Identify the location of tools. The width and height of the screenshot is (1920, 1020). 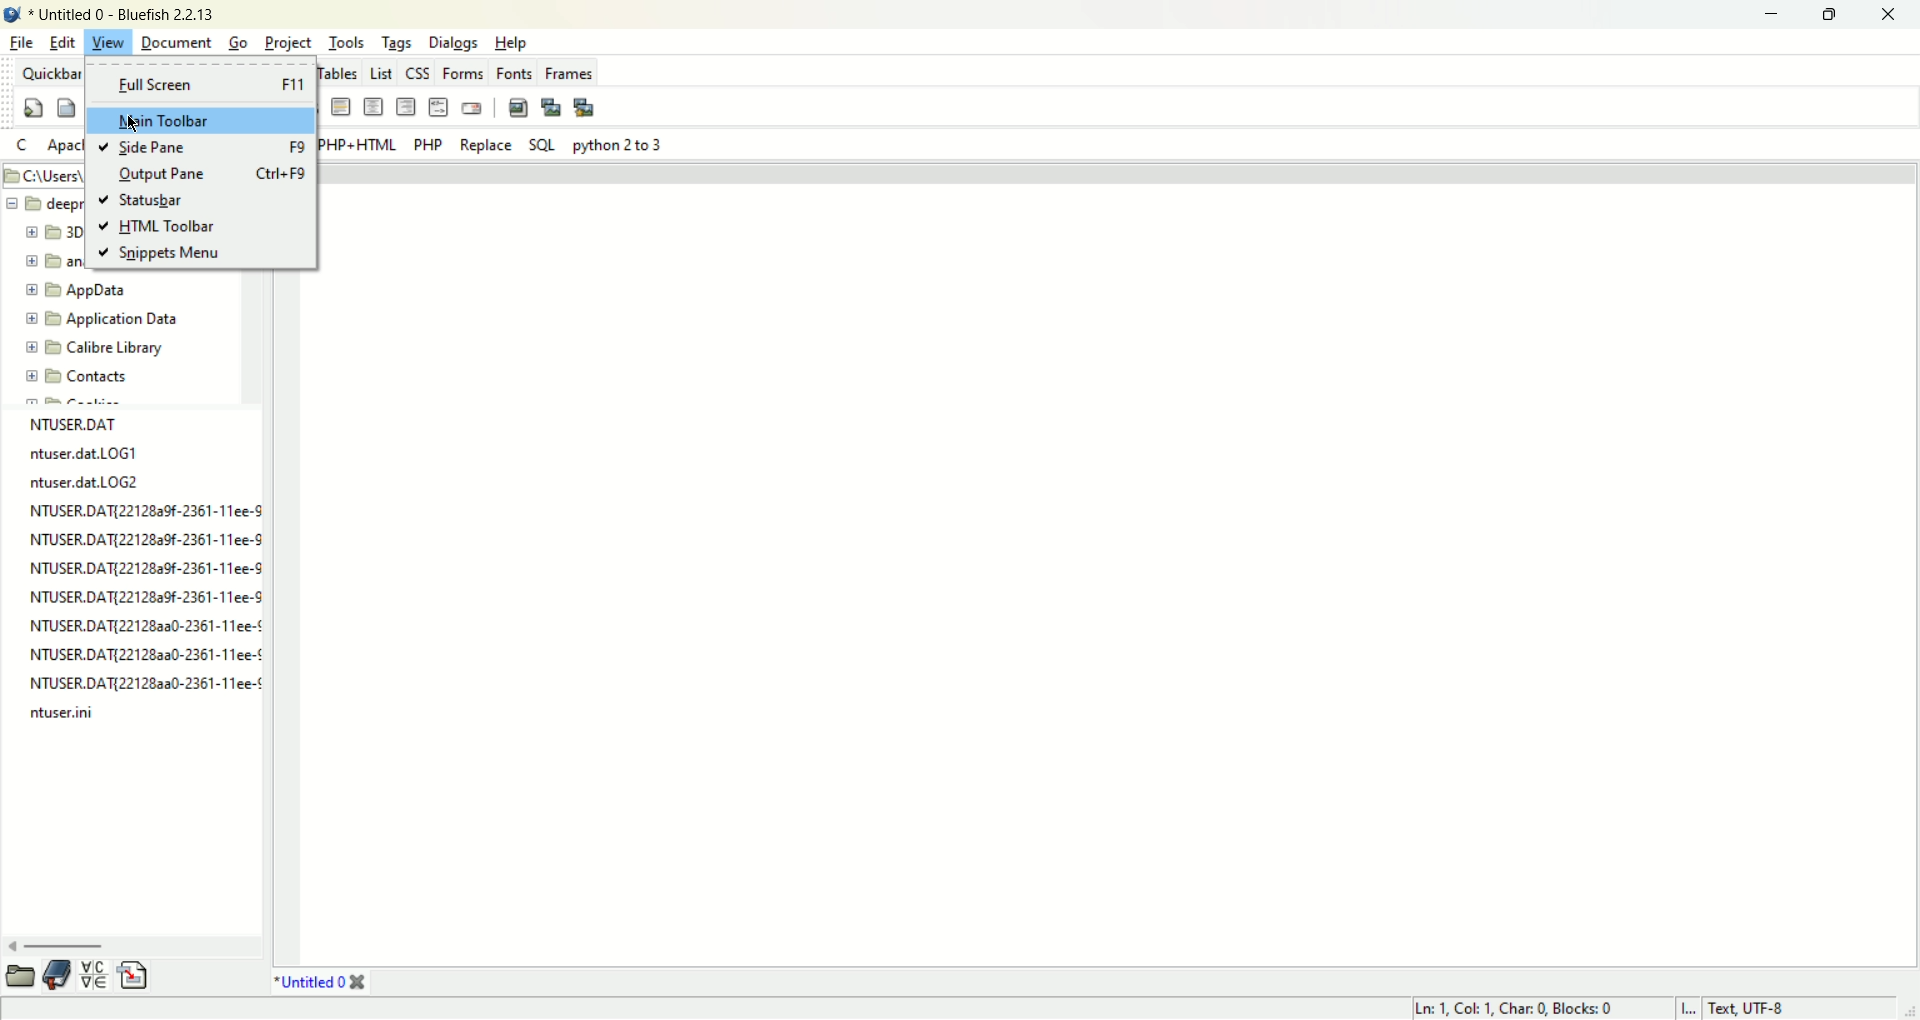
(346, 42).